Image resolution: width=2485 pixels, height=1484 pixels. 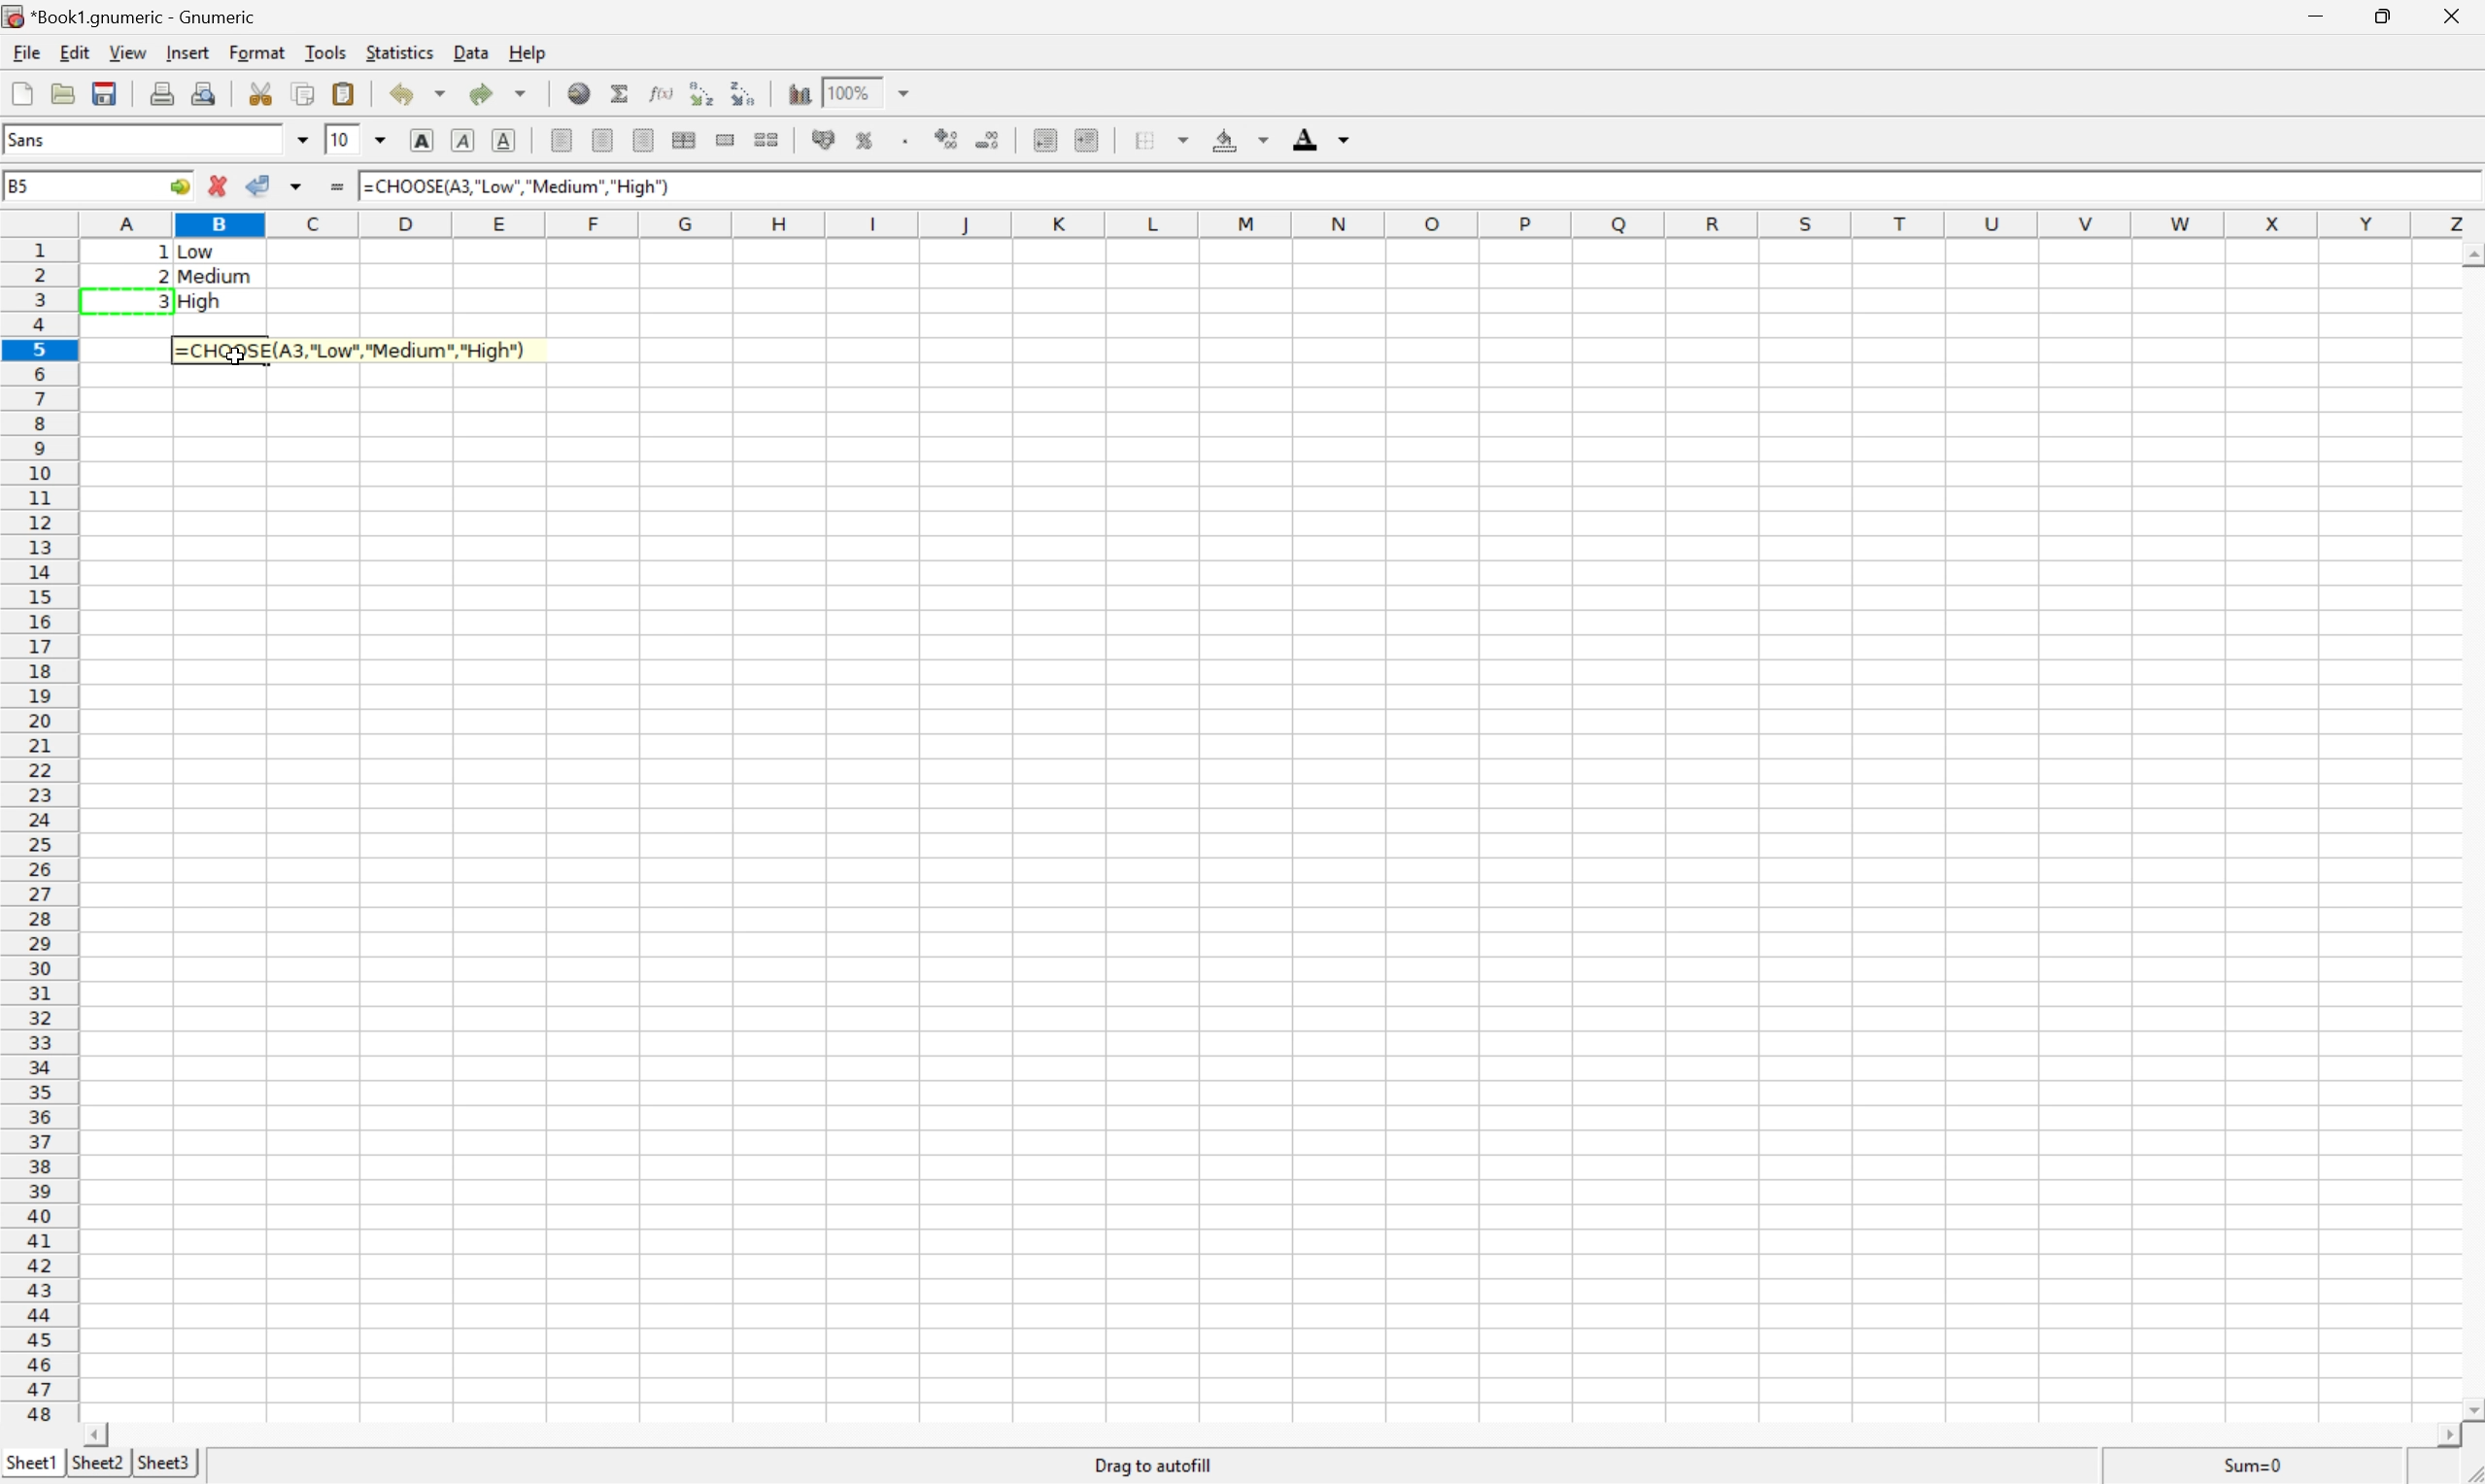 I want to click on Column names, so click(x=1277, y=224).